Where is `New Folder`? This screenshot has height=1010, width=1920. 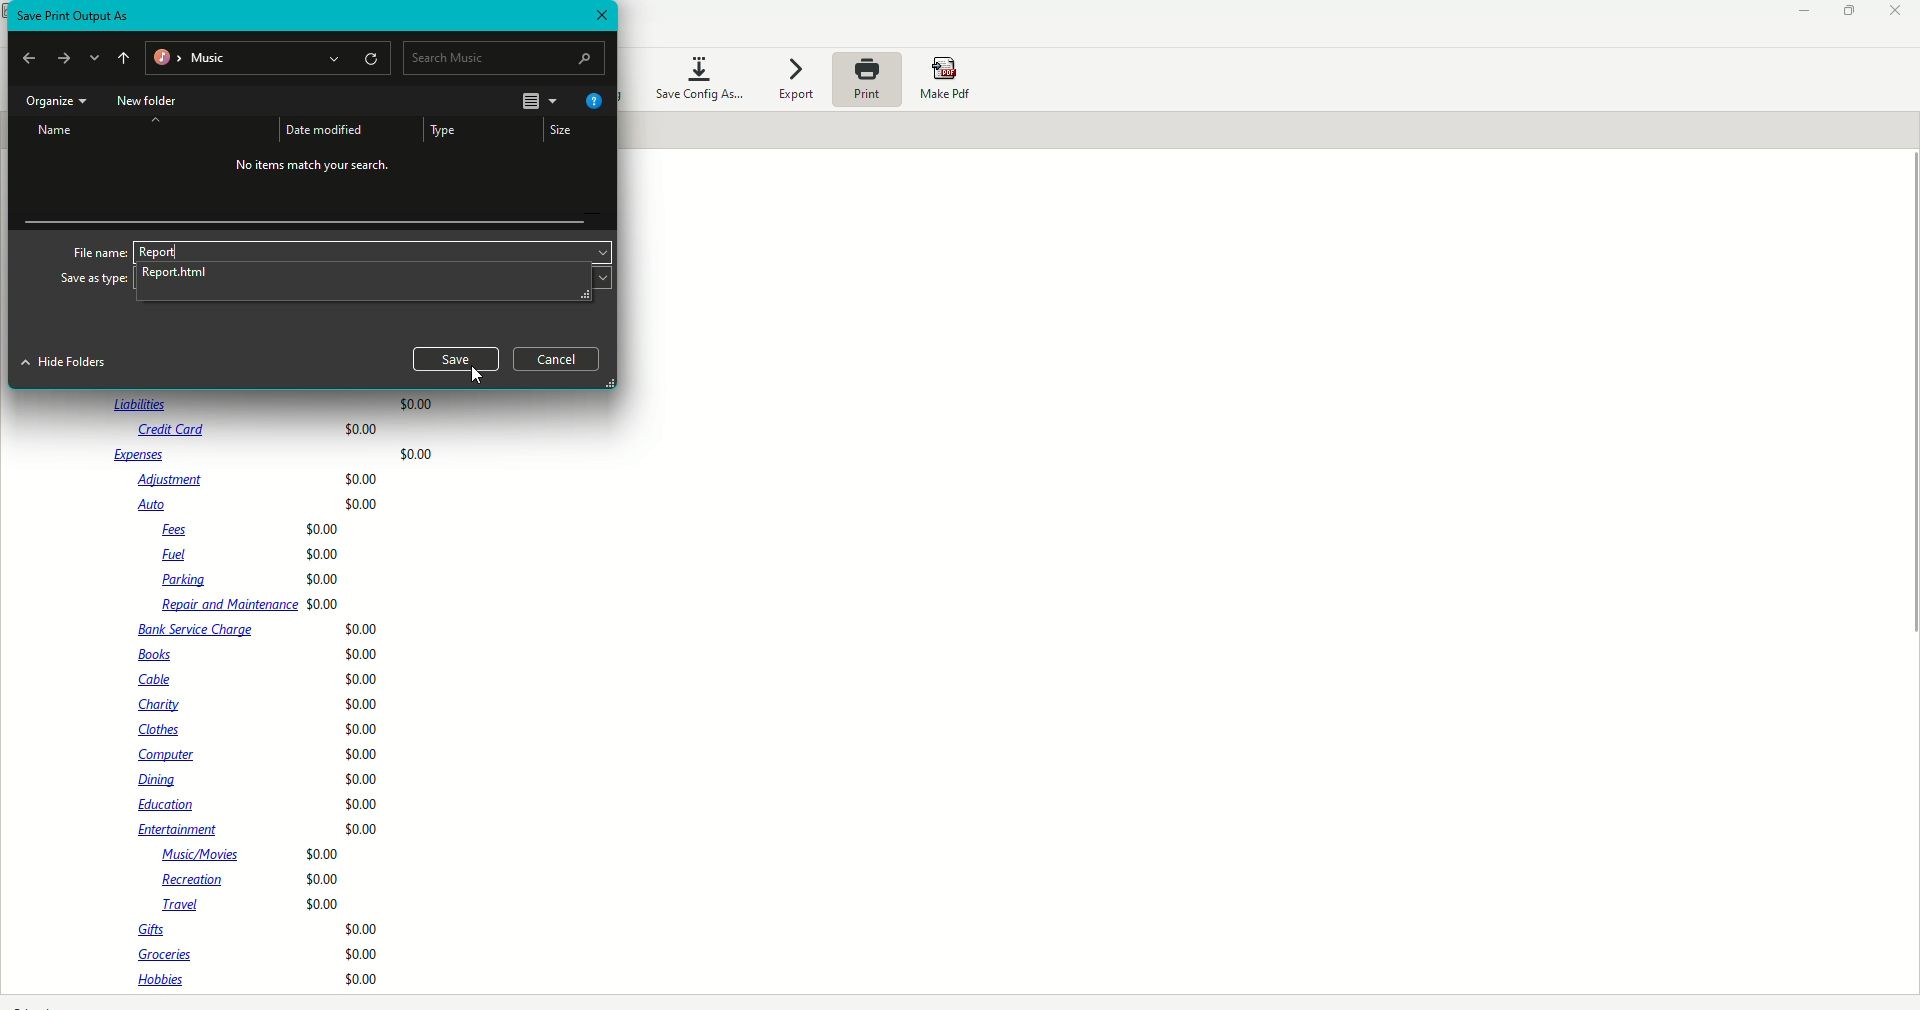
New Folder is located at coordinates (148, 102).